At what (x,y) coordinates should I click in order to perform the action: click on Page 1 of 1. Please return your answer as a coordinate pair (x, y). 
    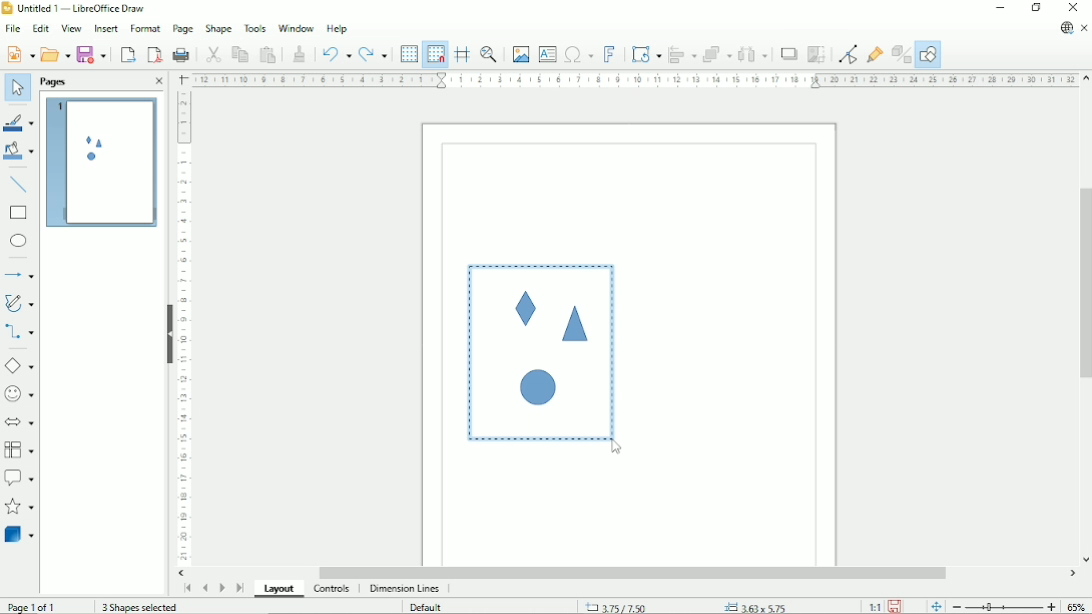
    Looking at the image, I should click on (32, 607).